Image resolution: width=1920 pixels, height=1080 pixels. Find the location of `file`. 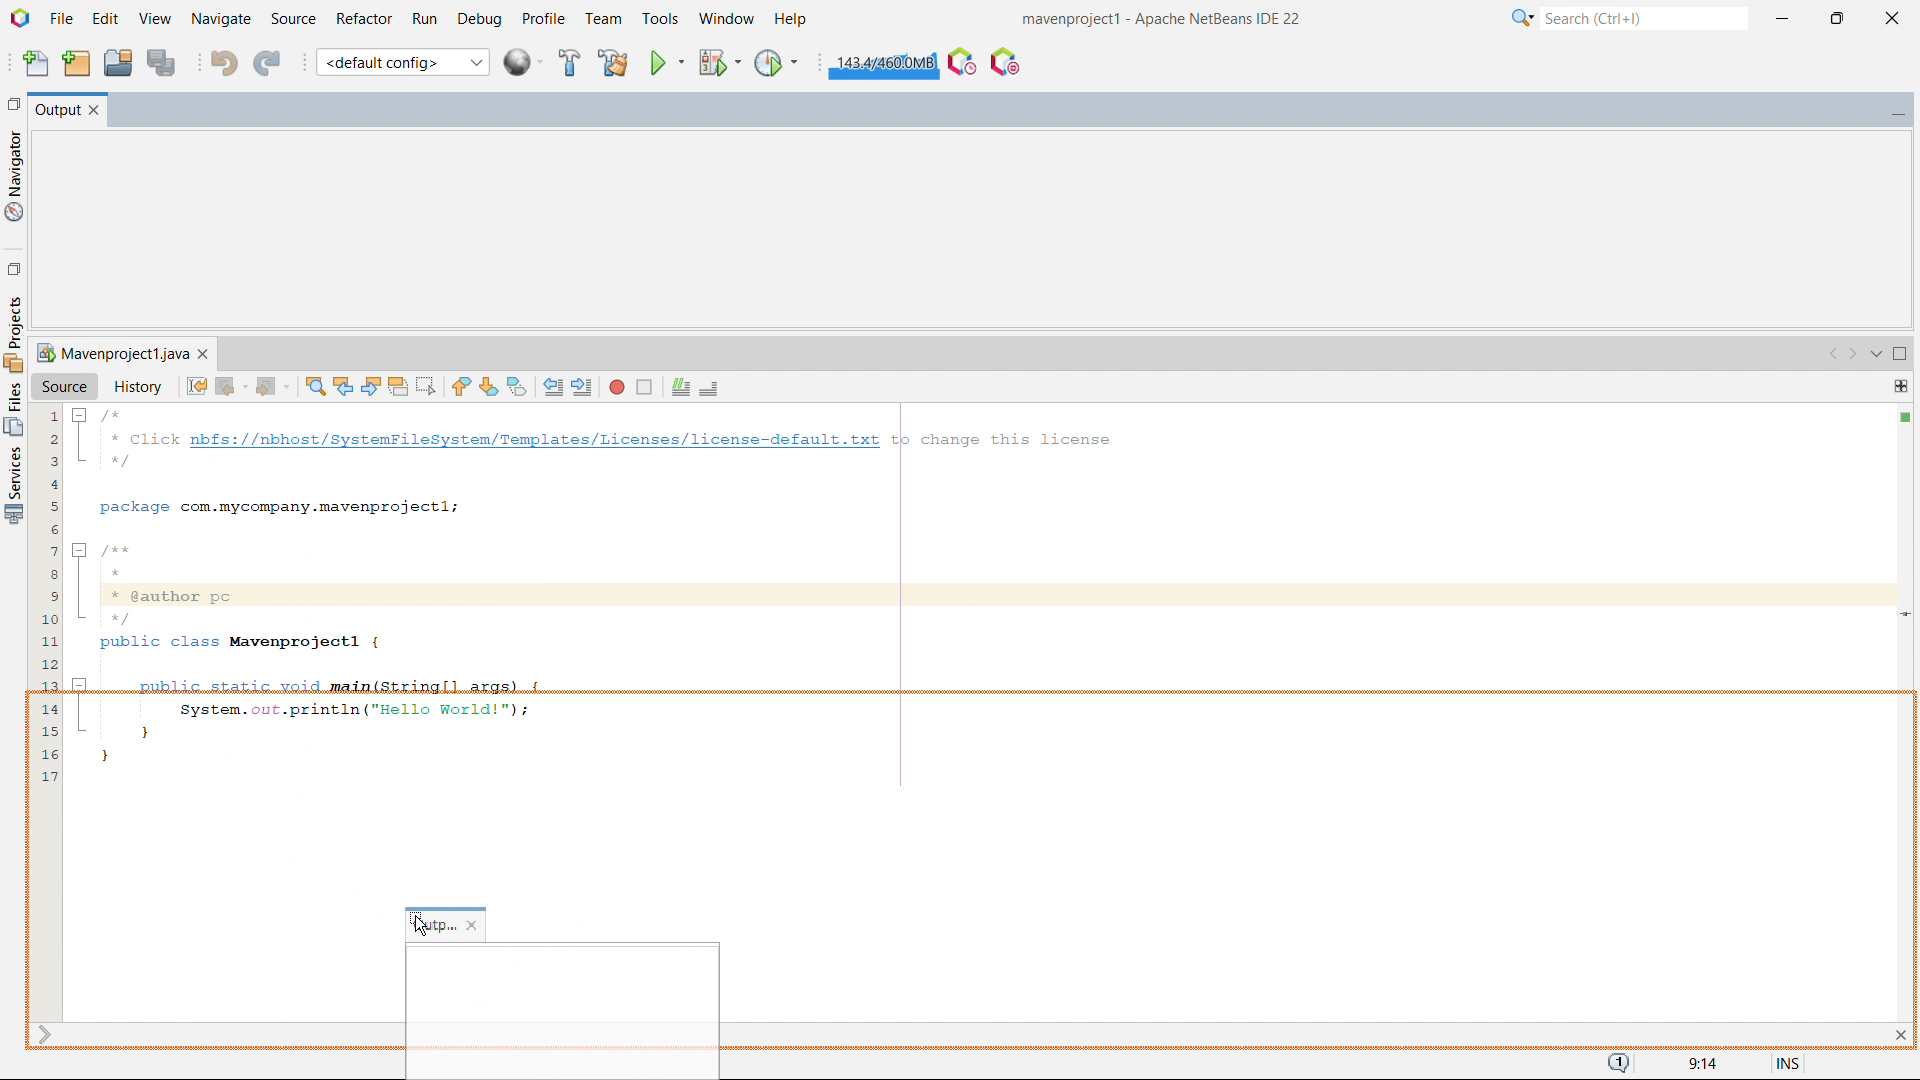

file is located at coordinates (61, 19).